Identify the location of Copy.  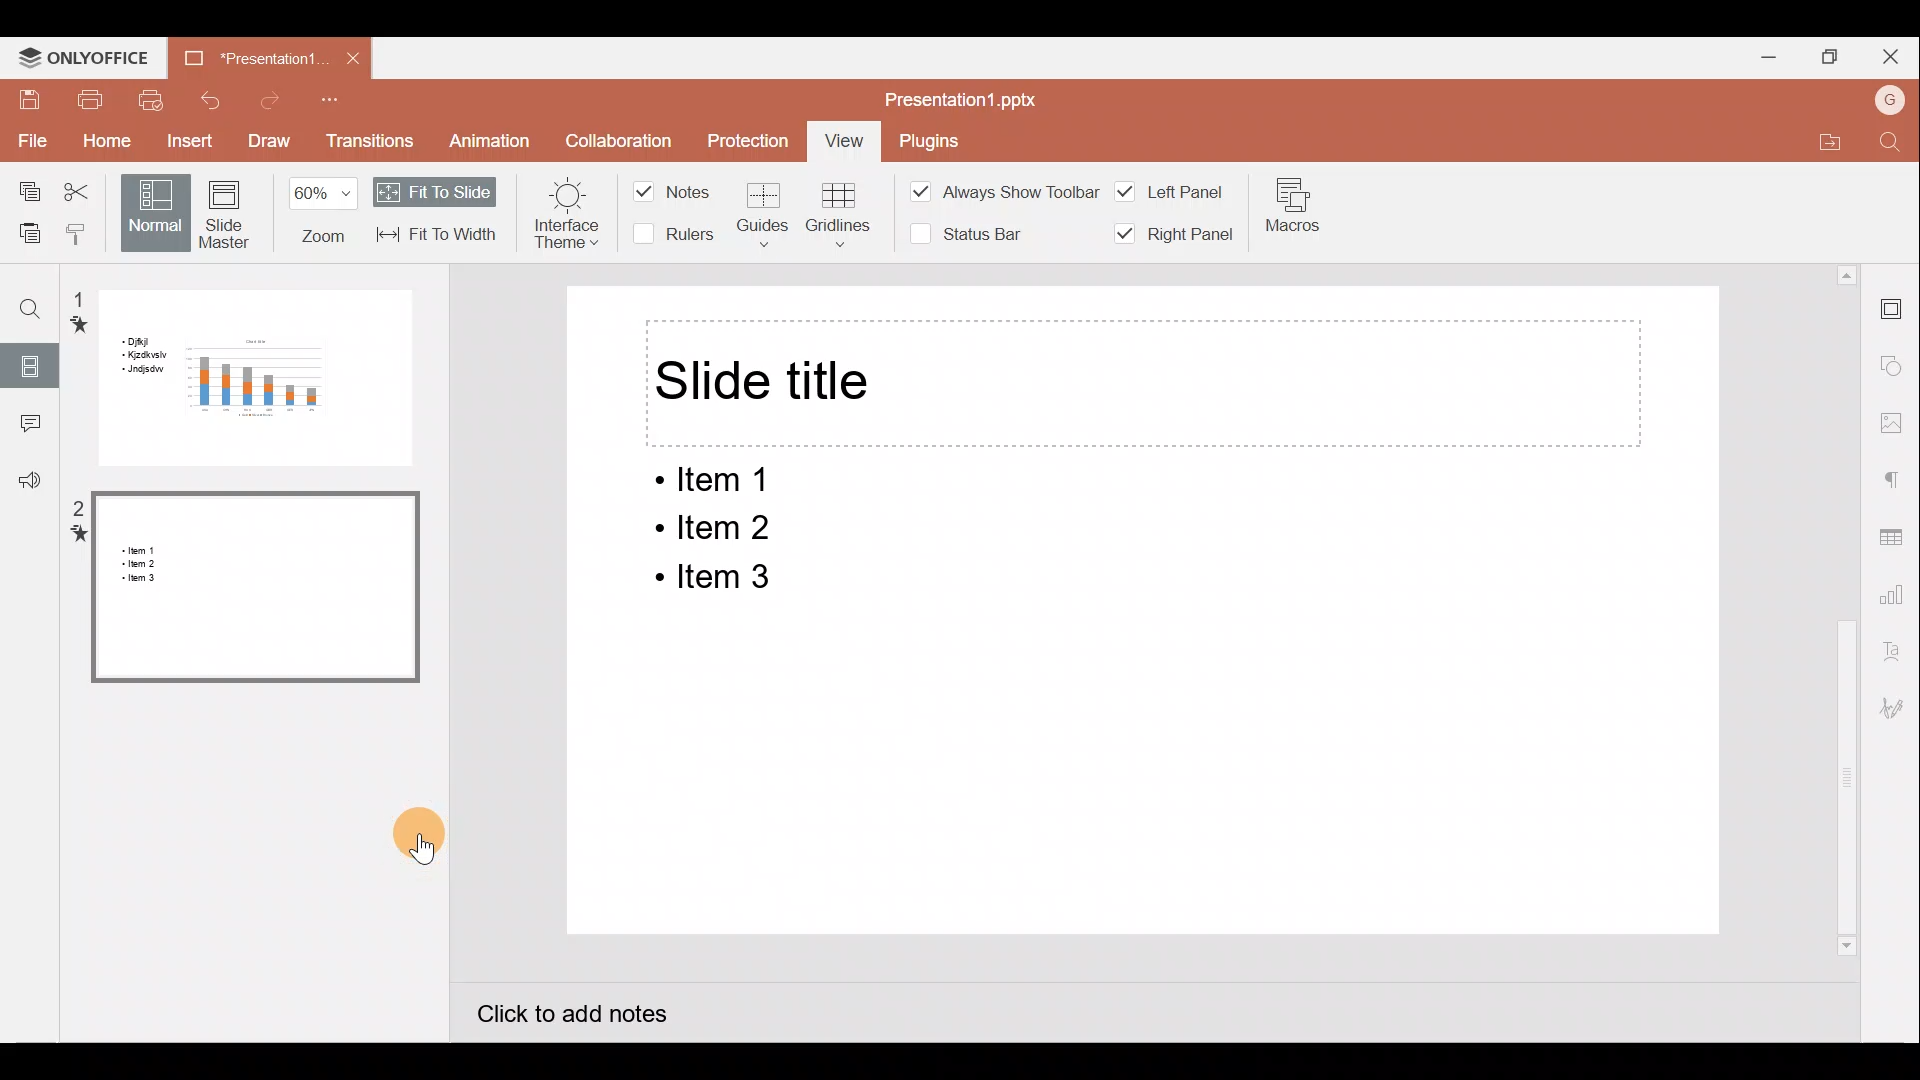
(22, 187).